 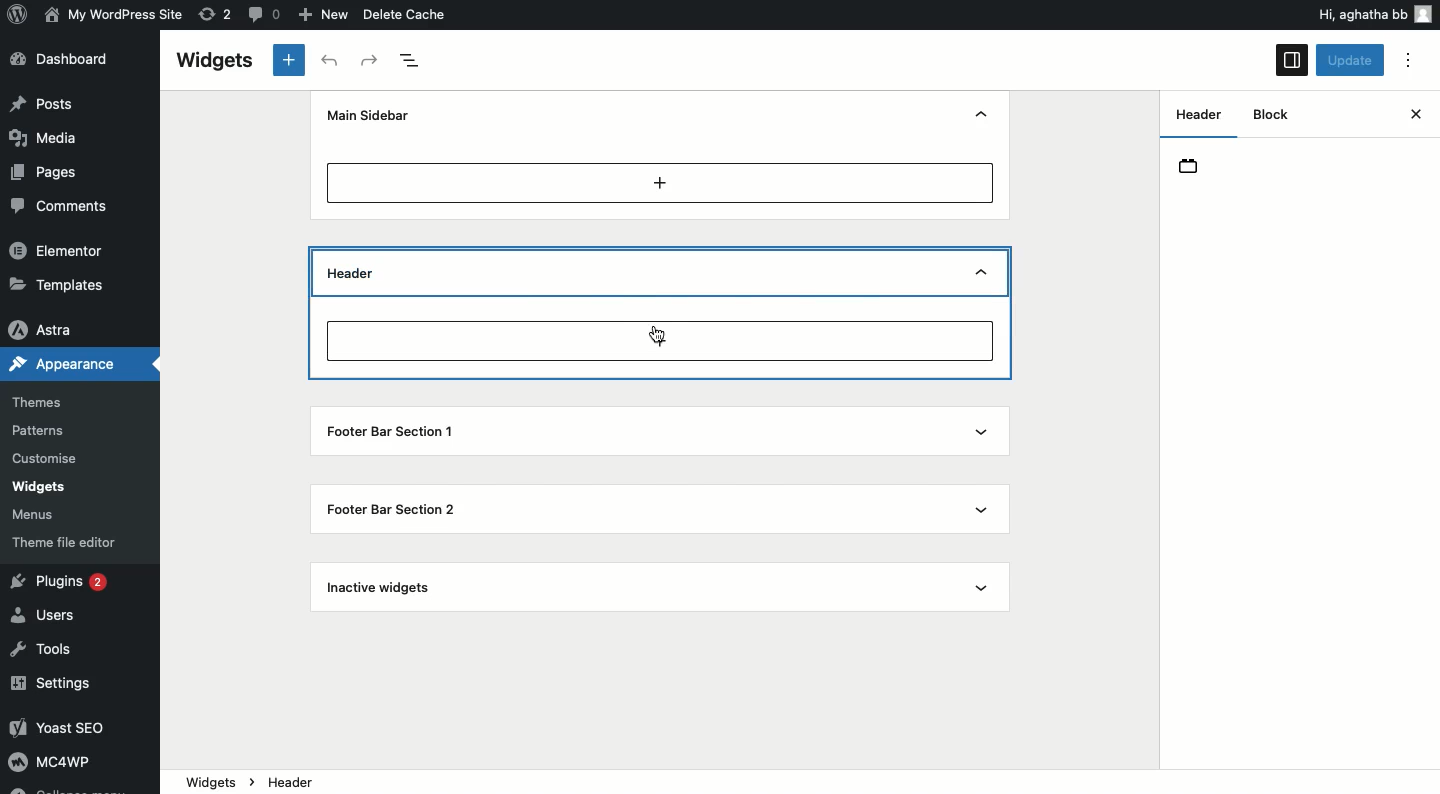 What do you see at coordinates (305, 781) in the screenshot?
I see `Header` at bounding box center [305, 781].